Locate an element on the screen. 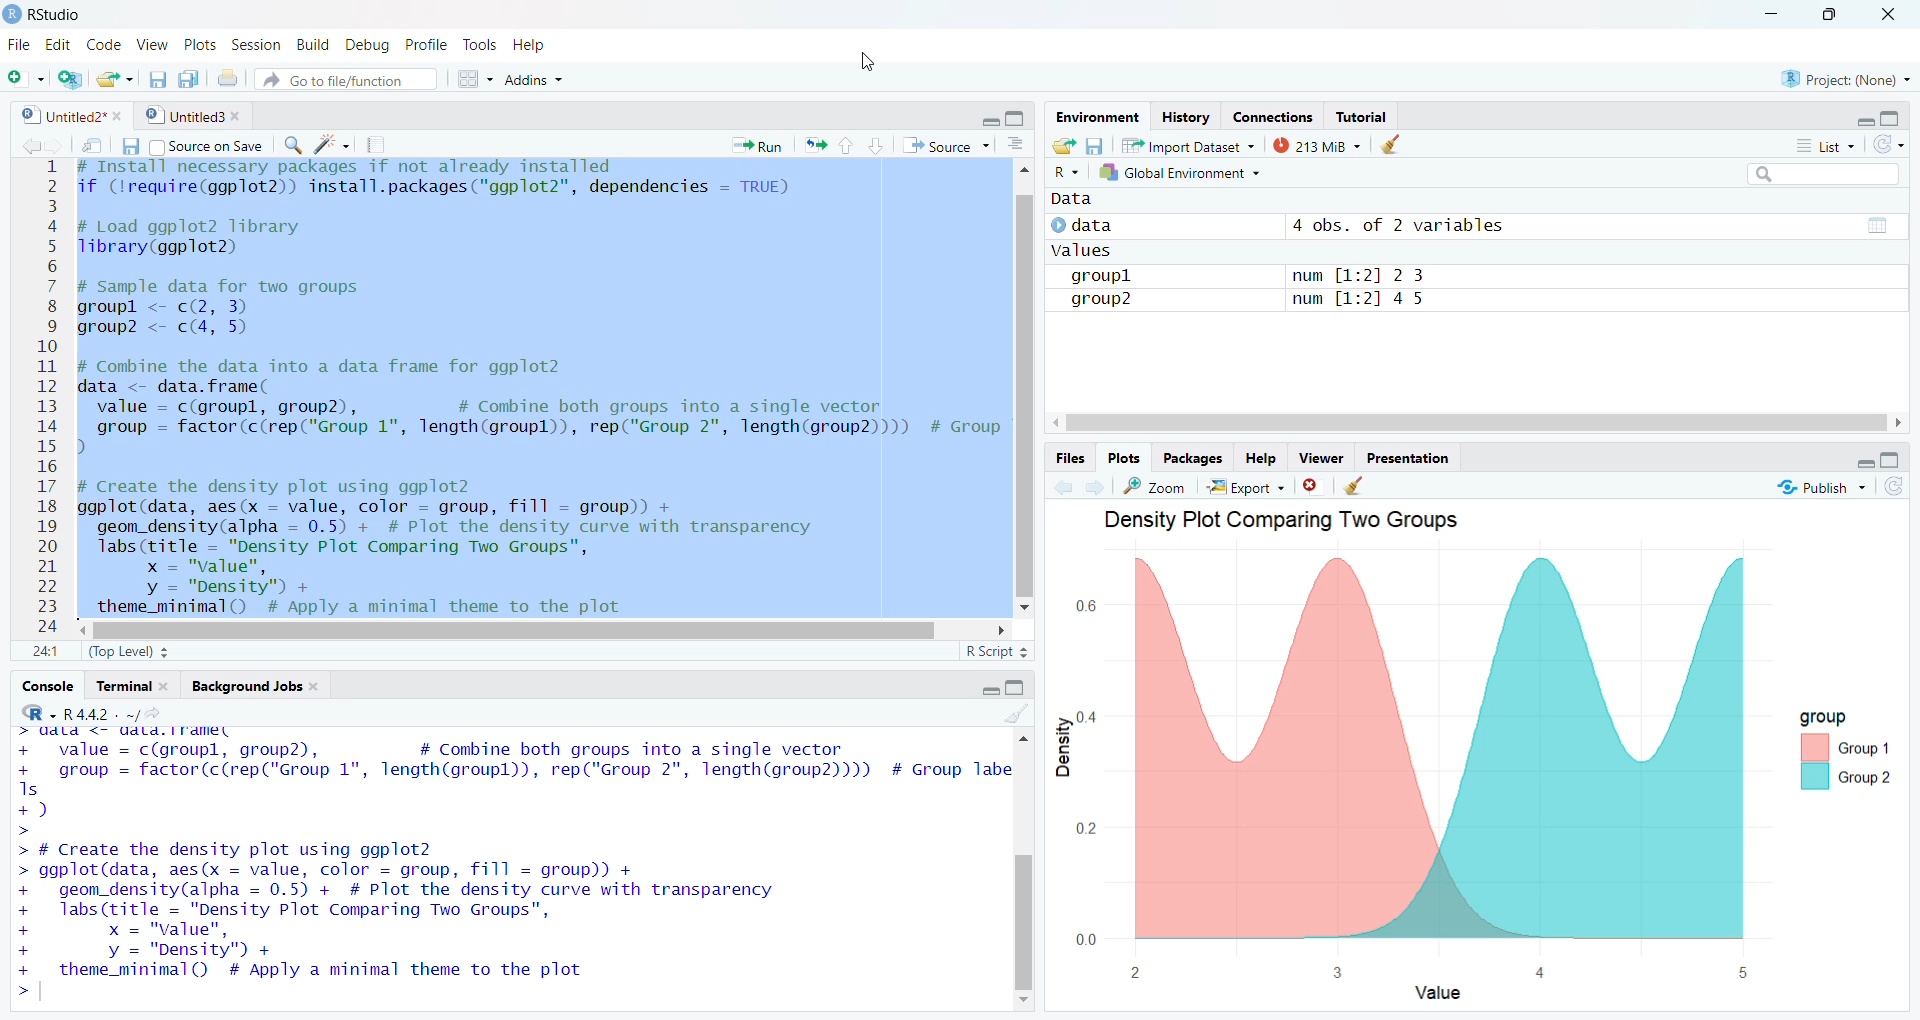 This screenshot has height=1020, width=1920. viewer is located at coordinates (1319, 456).